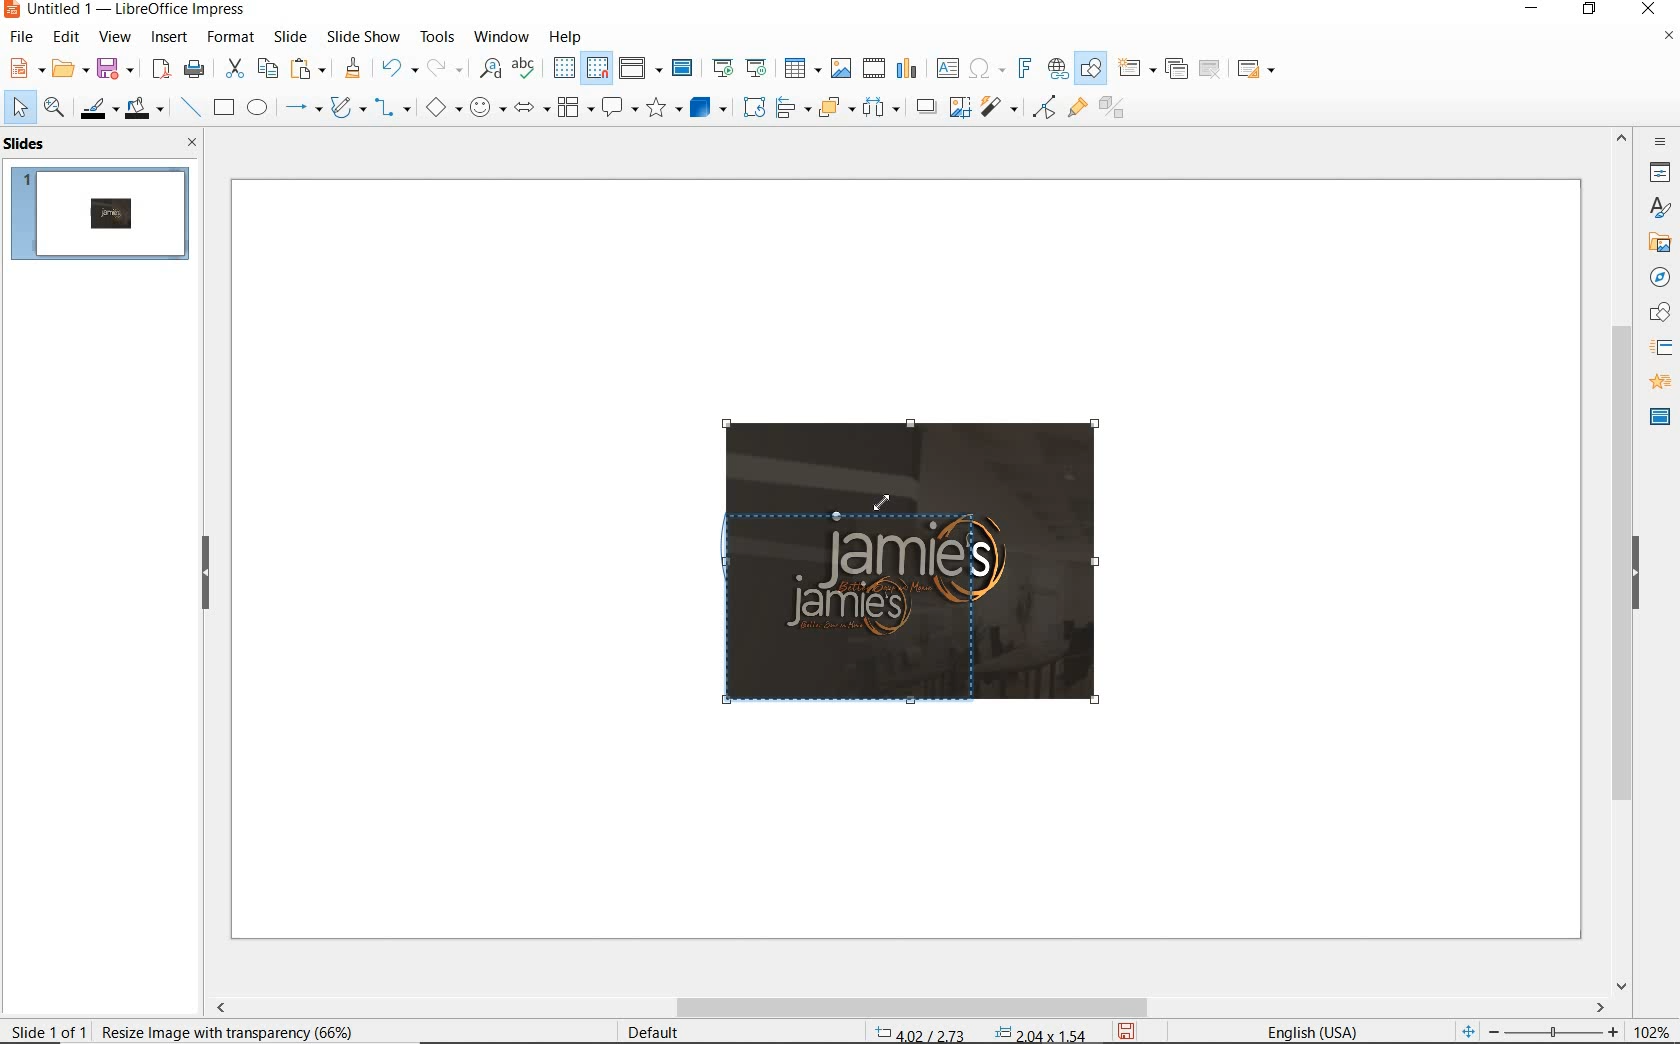 This screenshot has width=1680, height=1044. What do you see at coordinates (487, 107) in the screenshot?
I see `symbol shapes` at bounding box center [487, 107].